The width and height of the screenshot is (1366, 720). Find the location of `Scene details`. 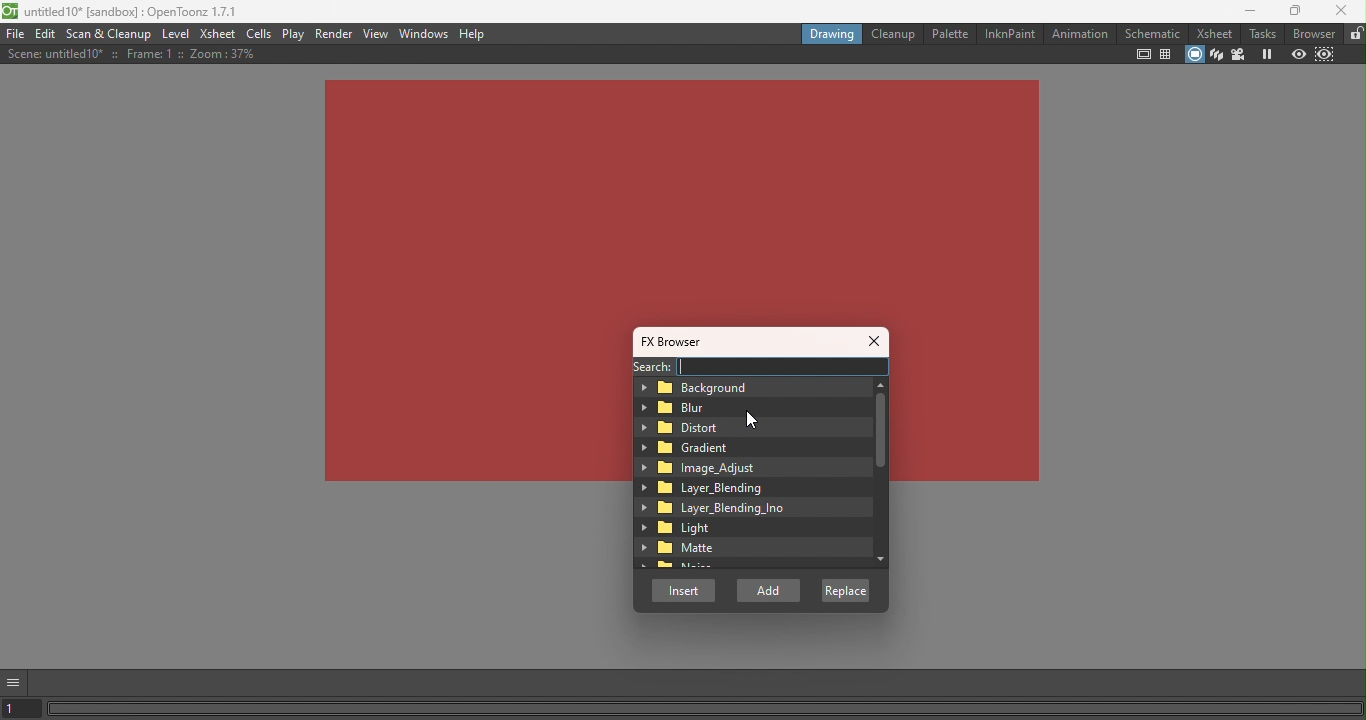

Scene details is located at coordinates (131, 54).